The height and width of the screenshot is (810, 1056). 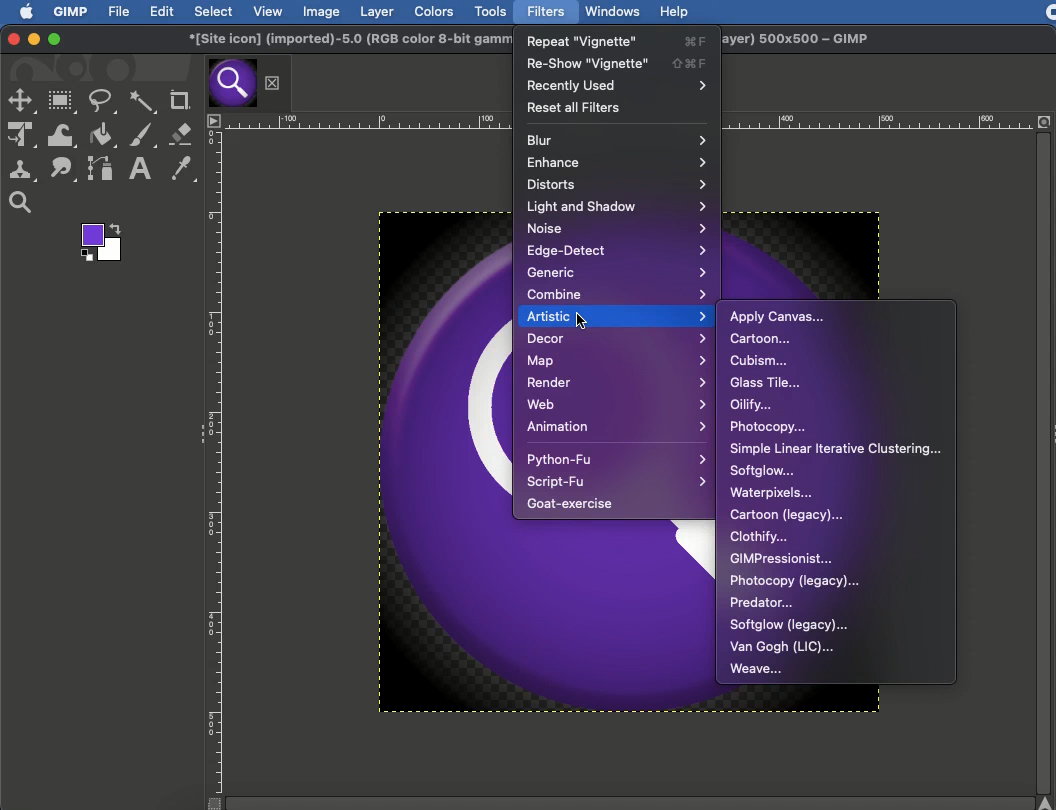 What do you see at coordinates (120, 12) in the screenshot?
I see `File` at bounding box center [120, 12].